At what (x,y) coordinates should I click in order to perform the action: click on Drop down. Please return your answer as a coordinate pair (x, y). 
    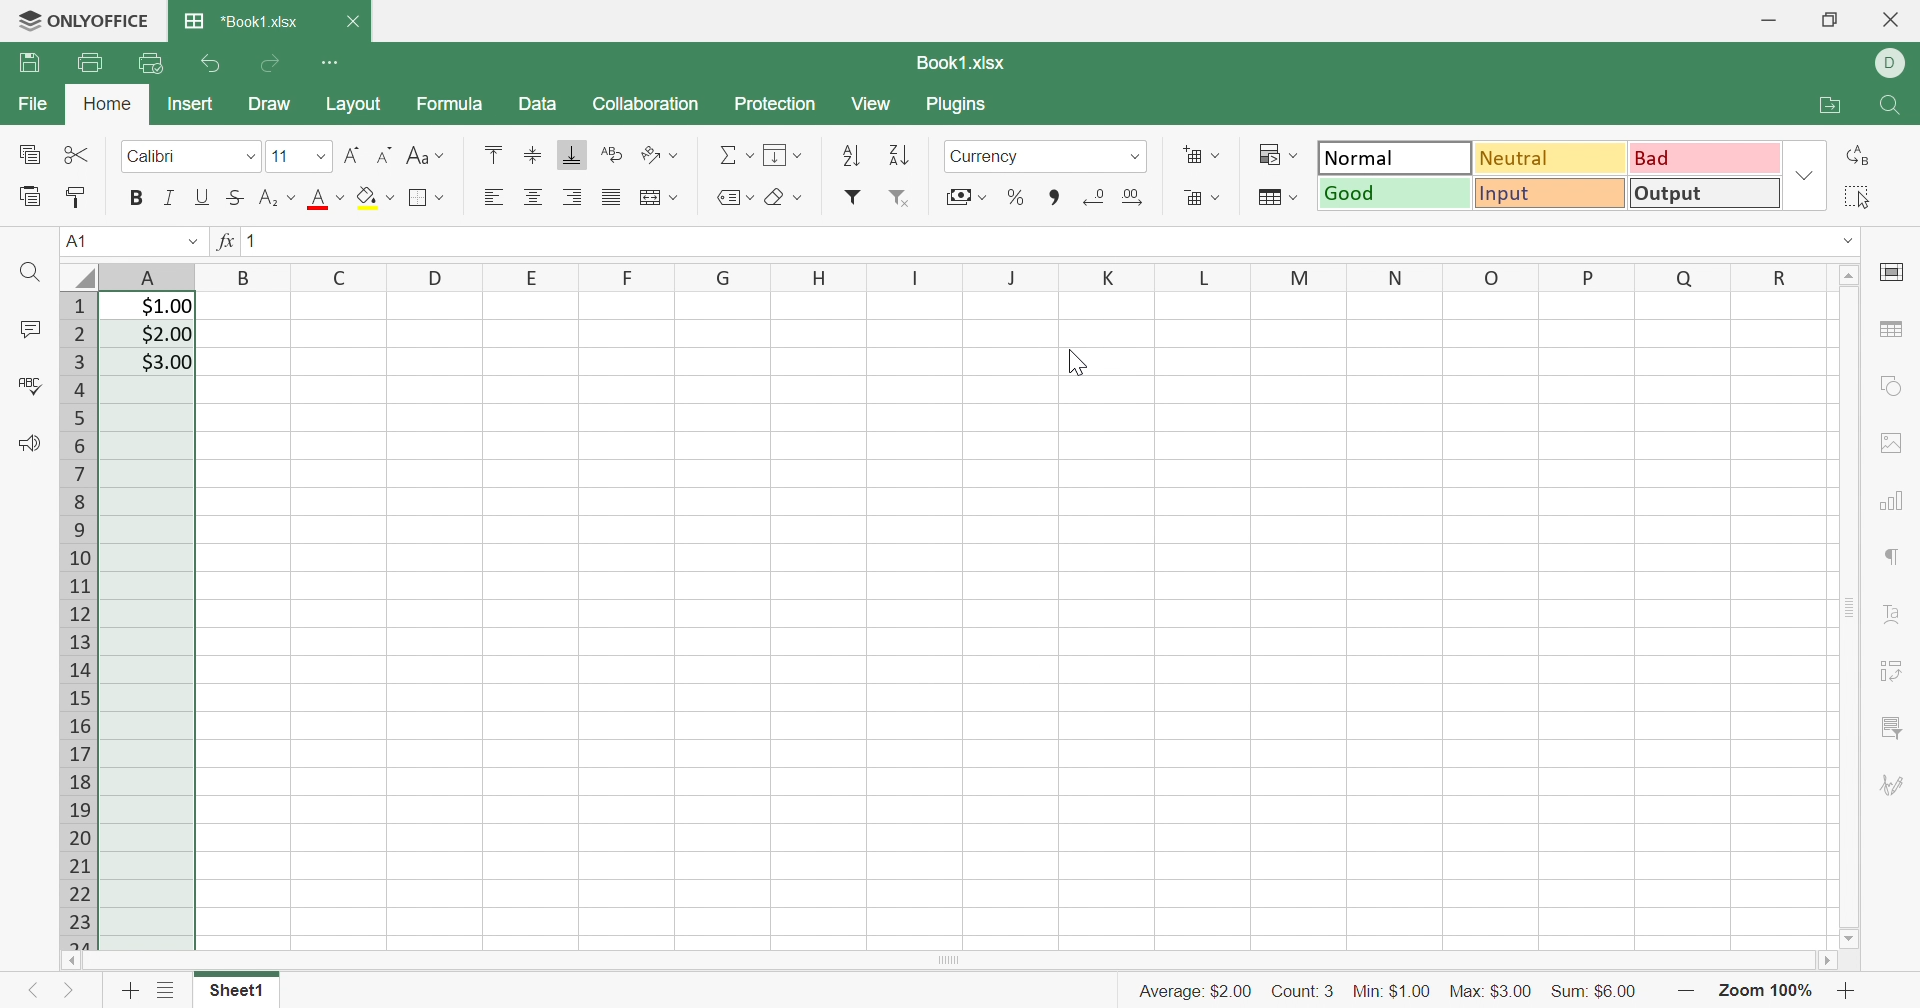
    Looking at the image, I should click on (1852, 241).